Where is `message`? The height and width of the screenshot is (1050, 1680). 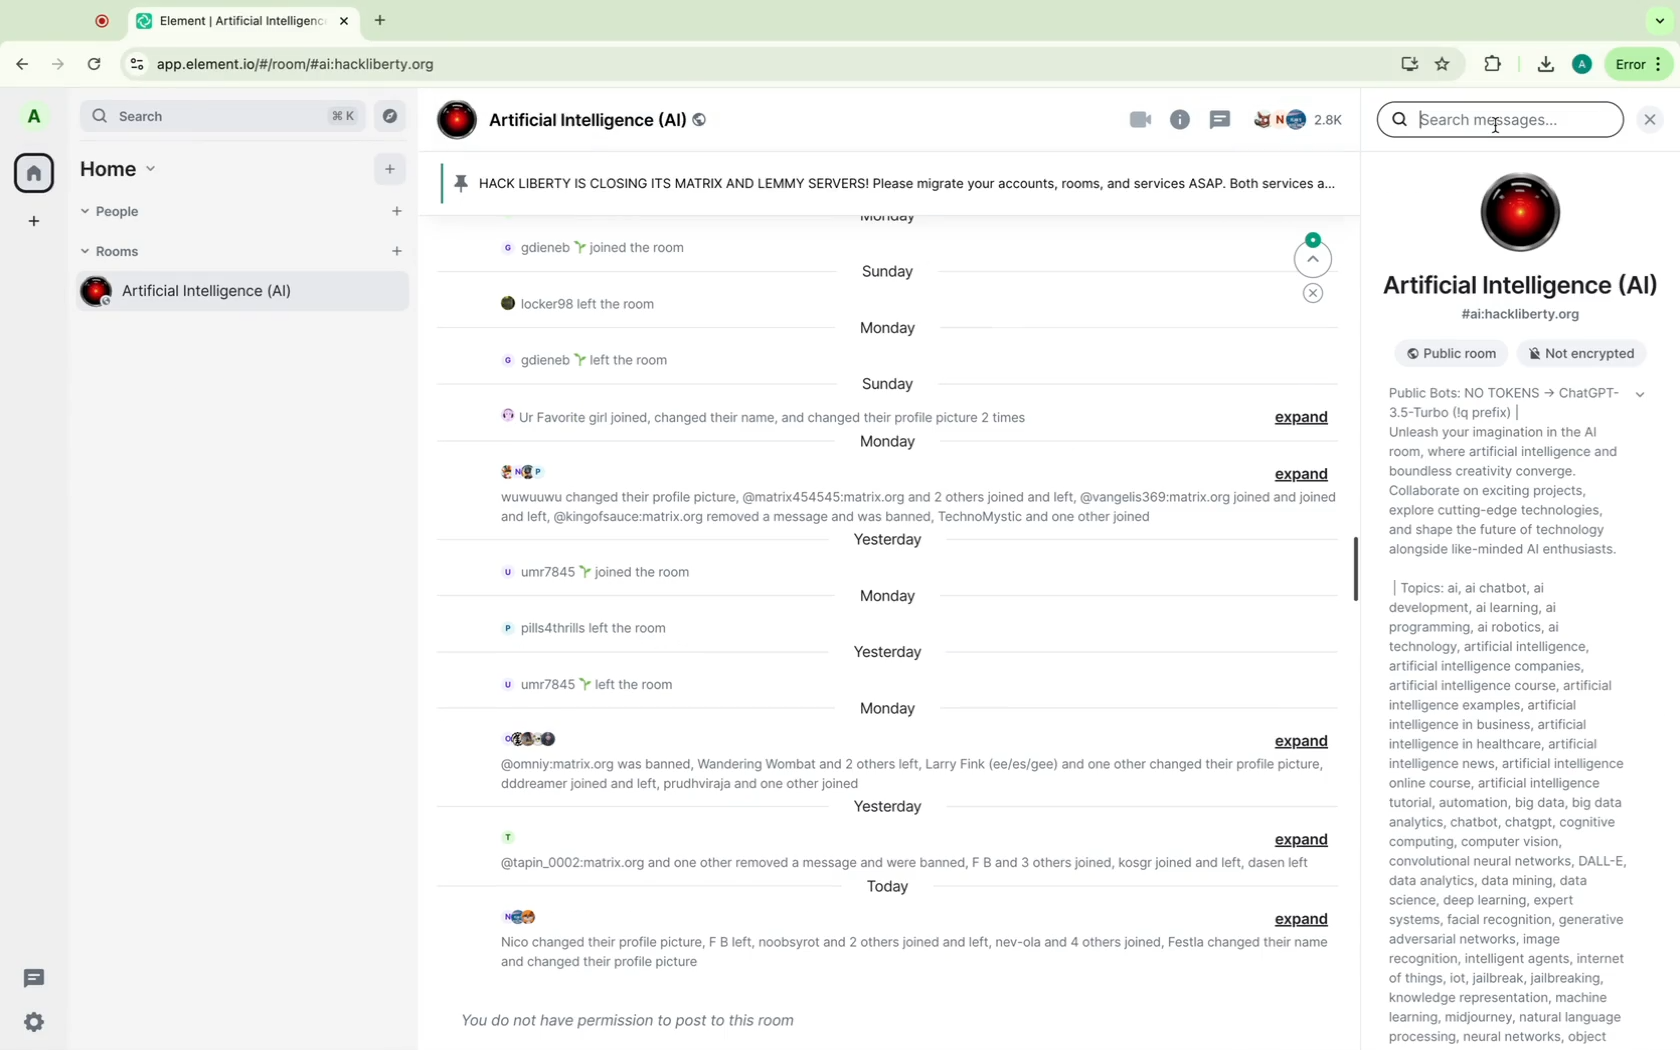
message is located at coordinates (604, 686).